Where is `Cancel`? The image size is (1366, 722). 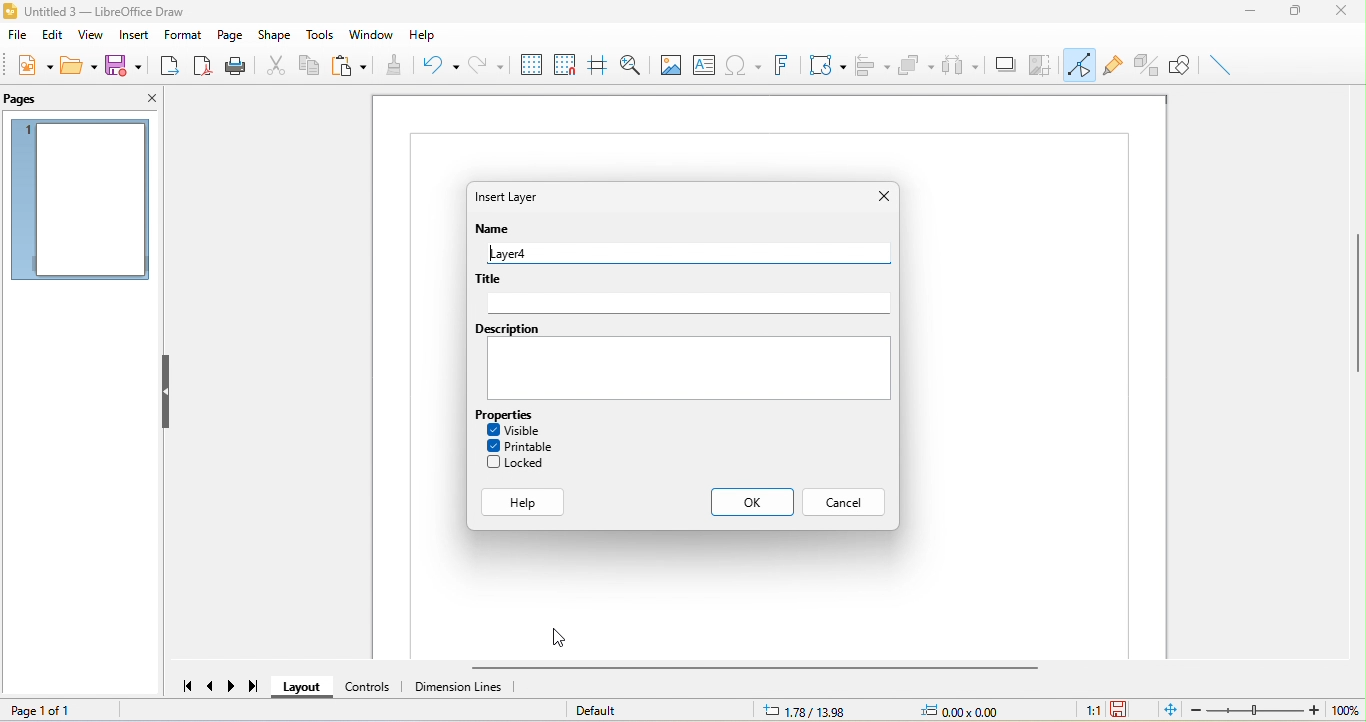 Cancel is located at coordinates (843, 501).